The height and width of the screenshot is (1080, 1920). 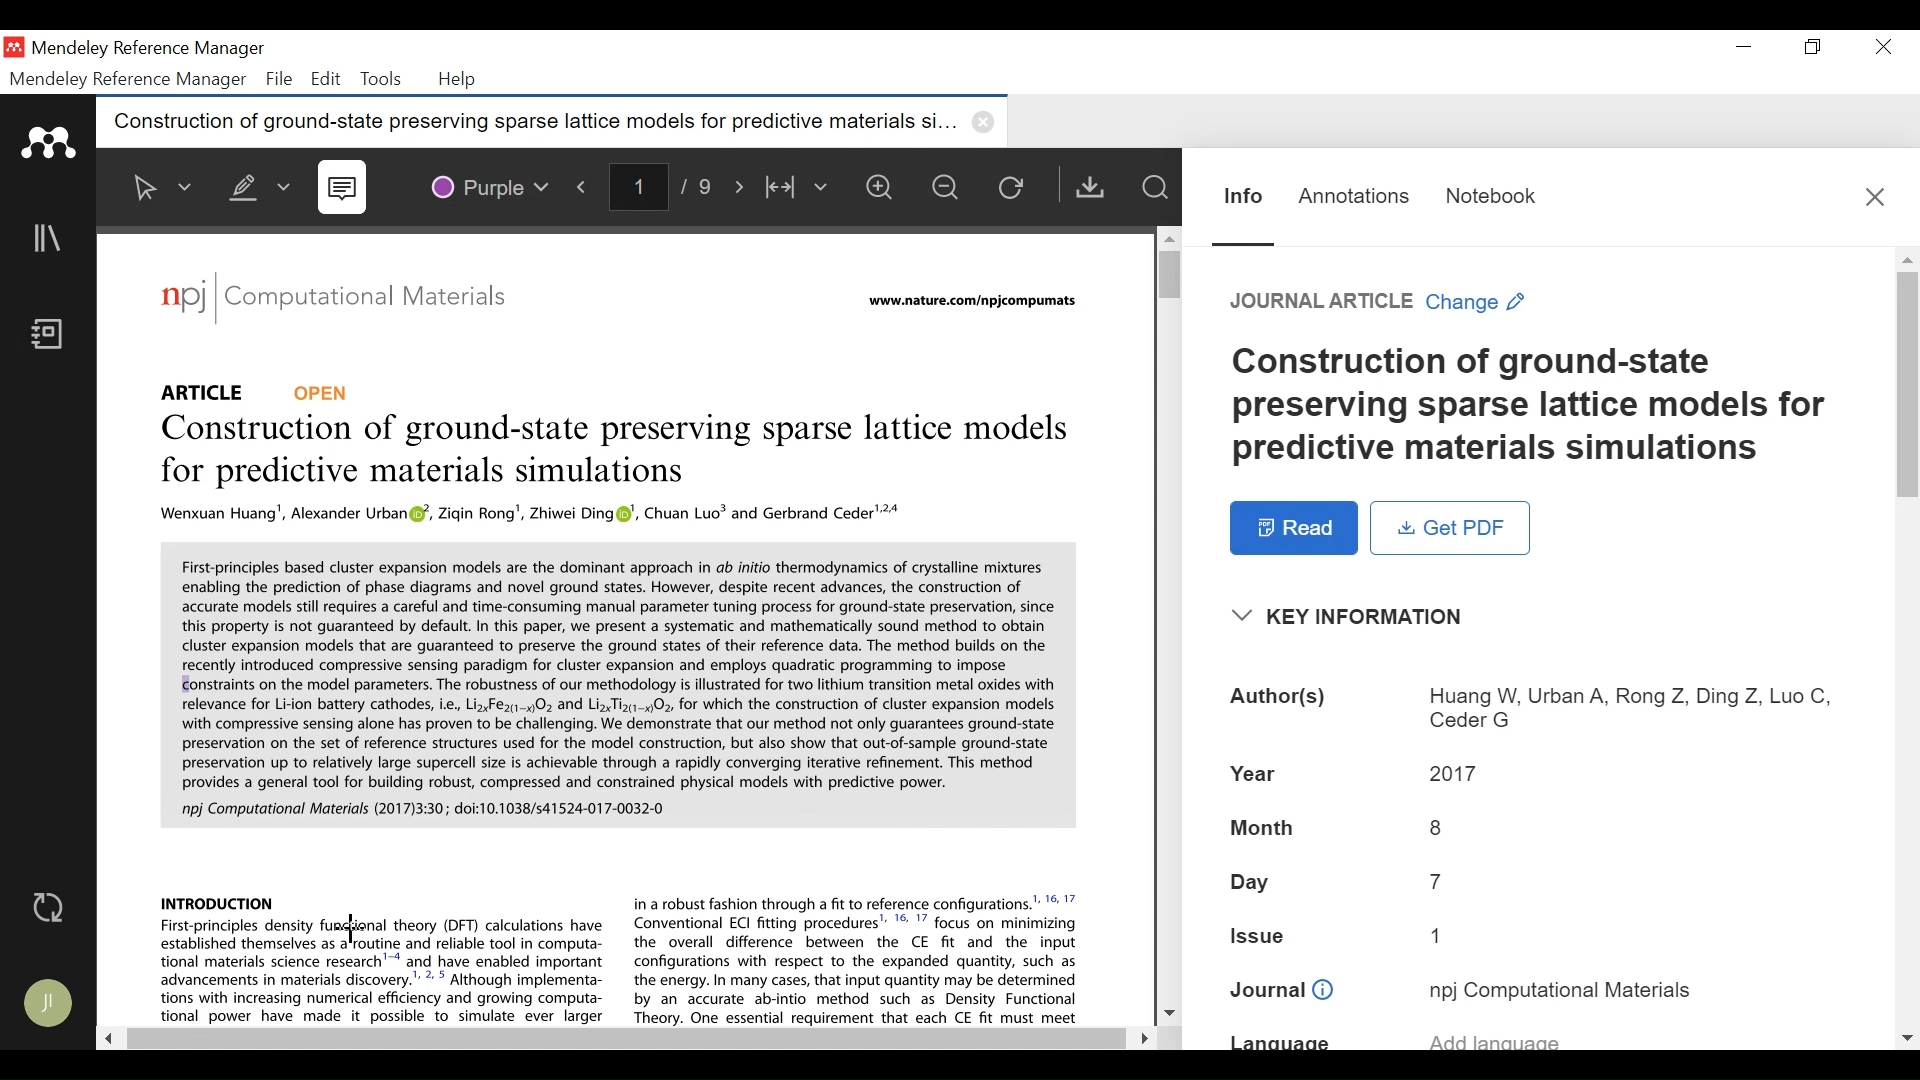 I want to click on Month, so click(x=1533, y=827).